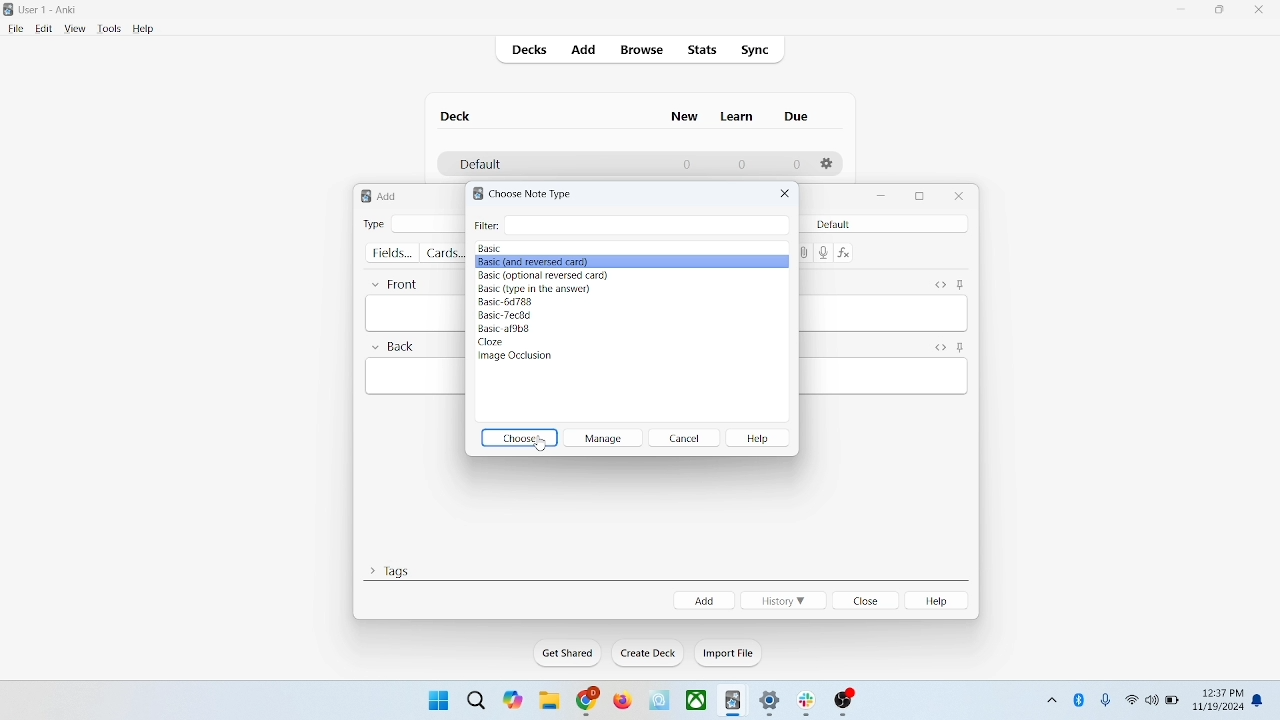 Image resolution: width=1280 pixels, height=720 pixels. What do you see at coordinates (399, 283) in the screenshot?
I see `front` at bounding box center [399, 283].